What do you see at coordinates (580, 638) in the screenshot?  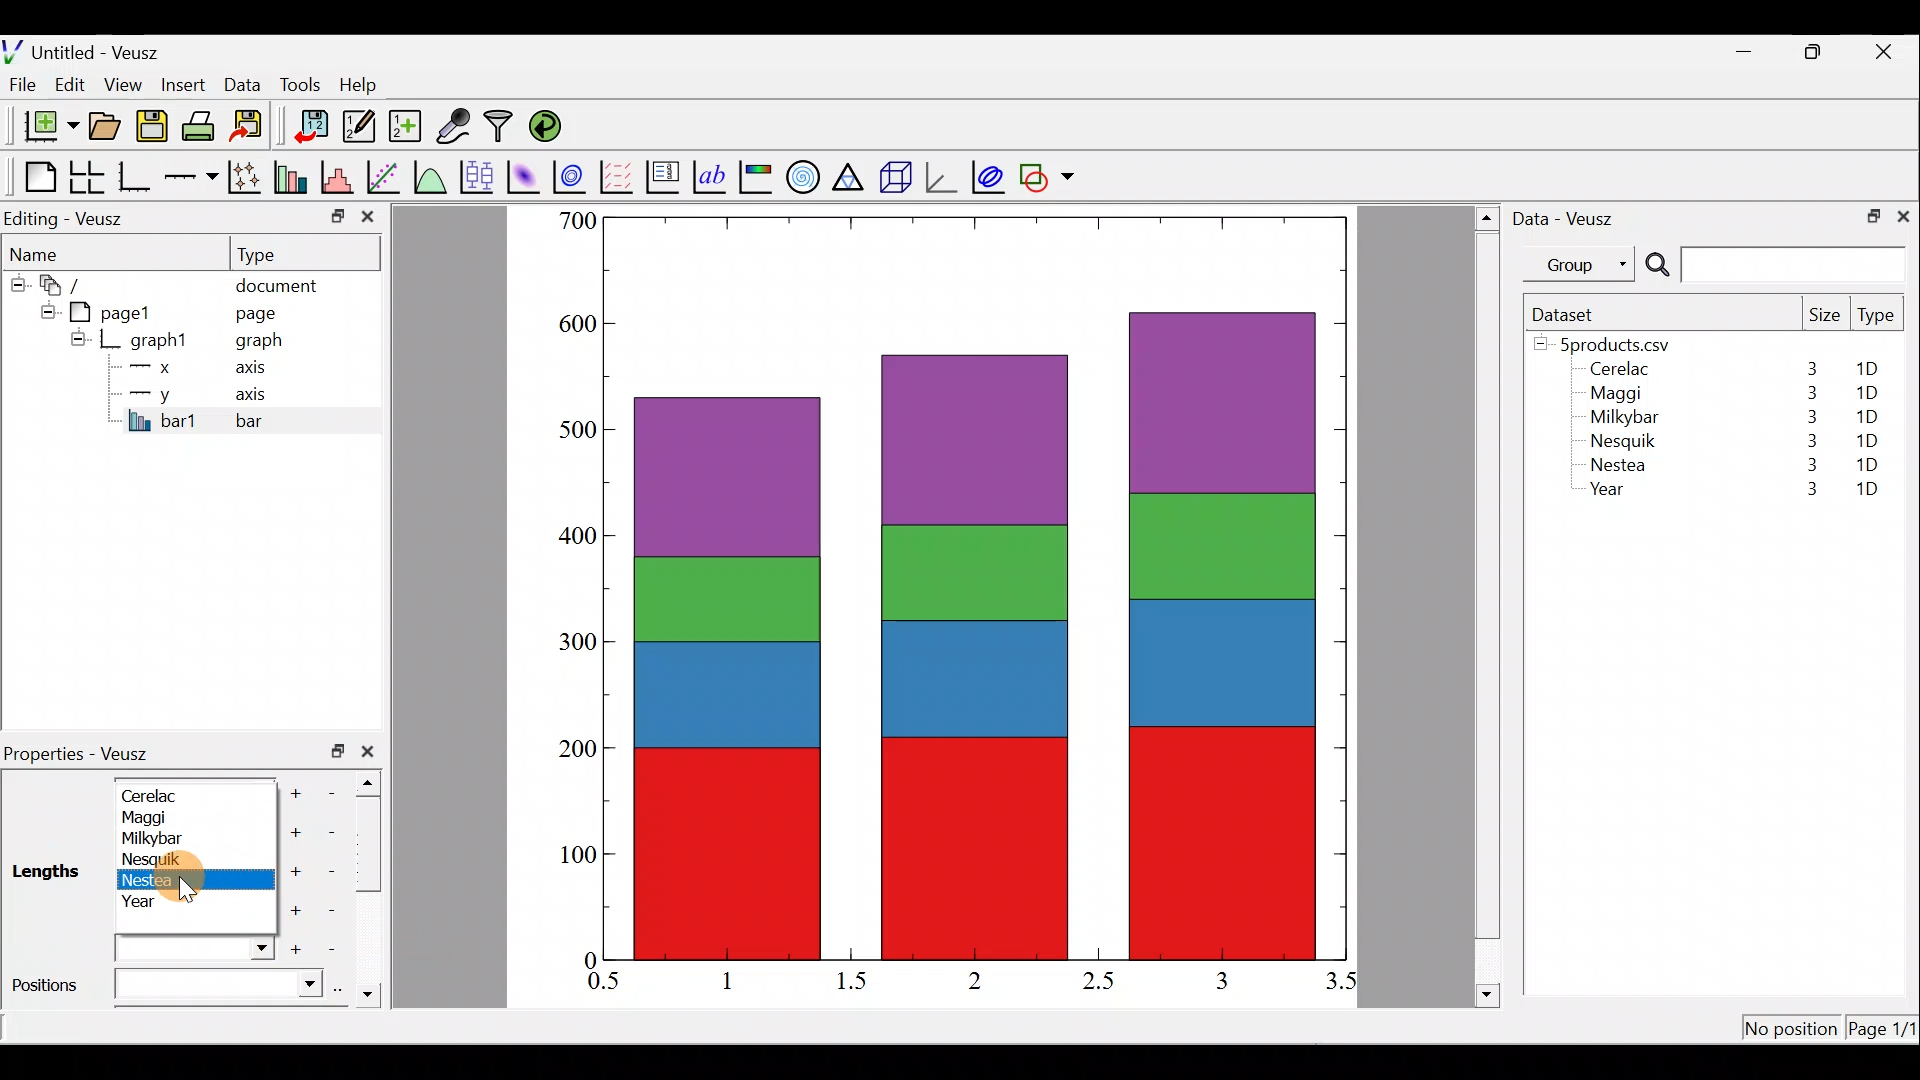 I see `300` at bounding box center [580, 638].